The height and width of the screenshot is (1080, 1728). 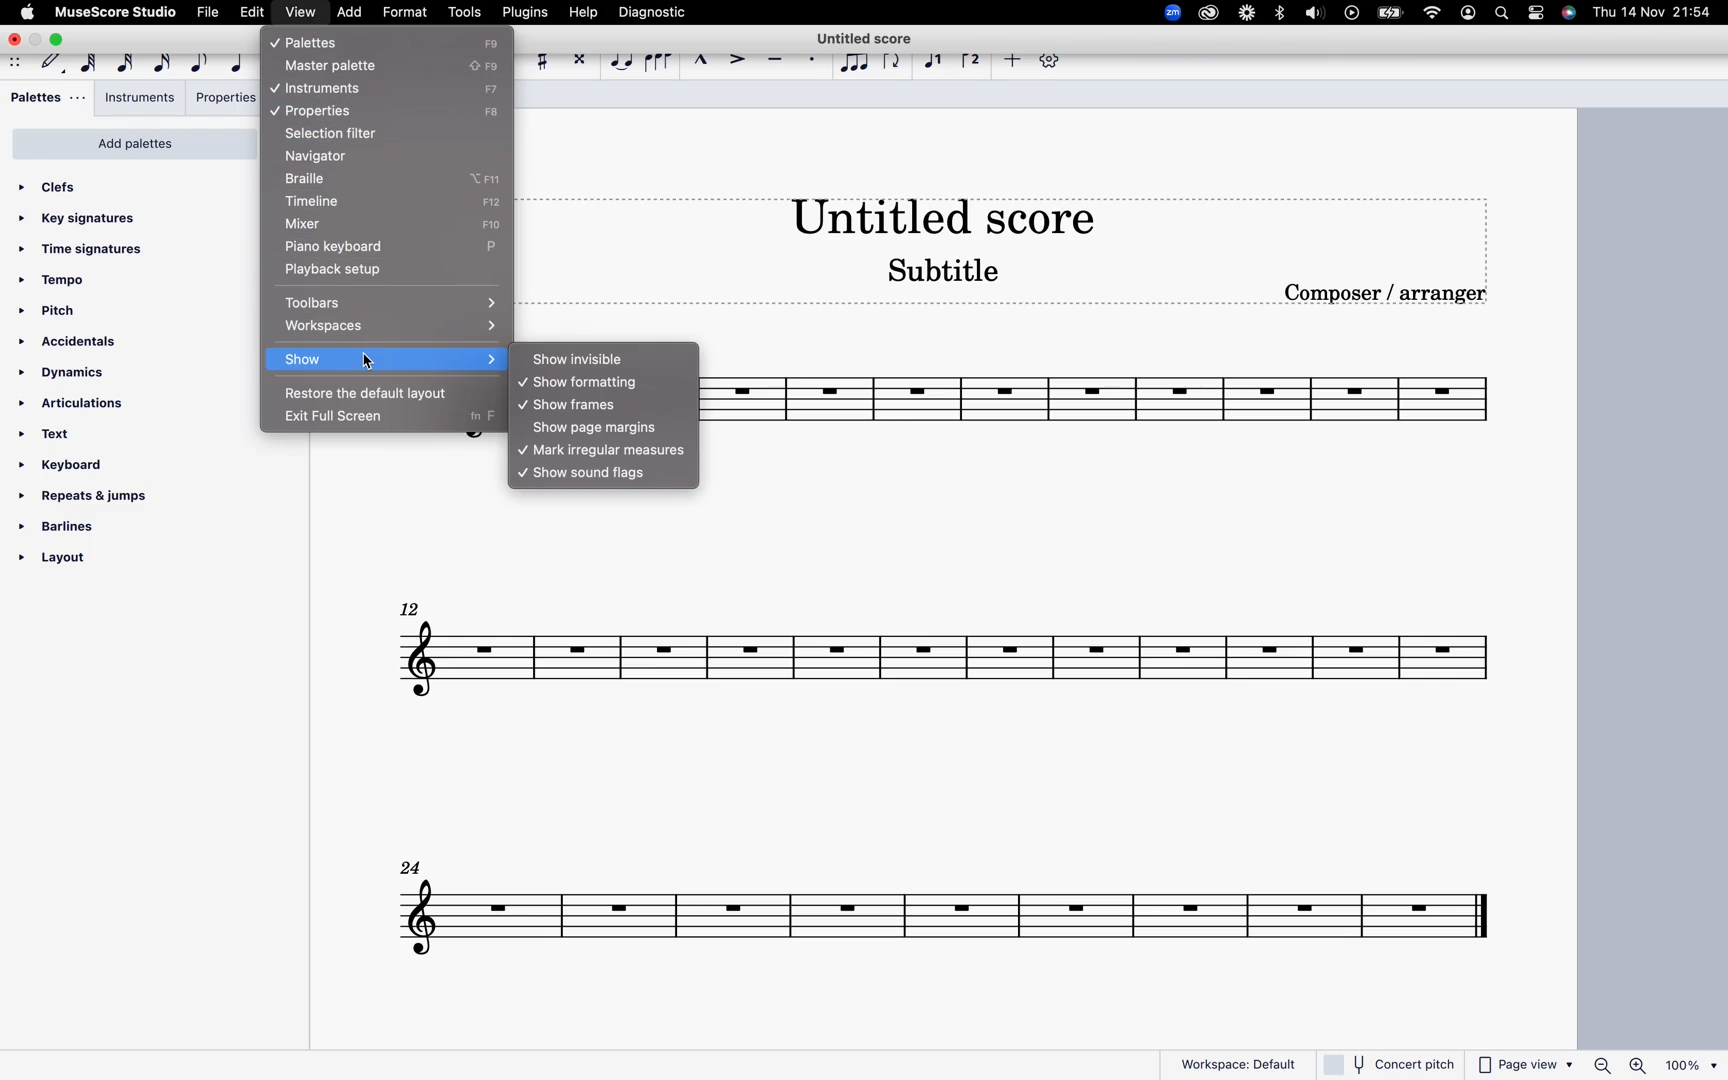 What do you see at coordinates (1011, 62) in the screenshot?
I see `more` at bounding box center [1011, 62].